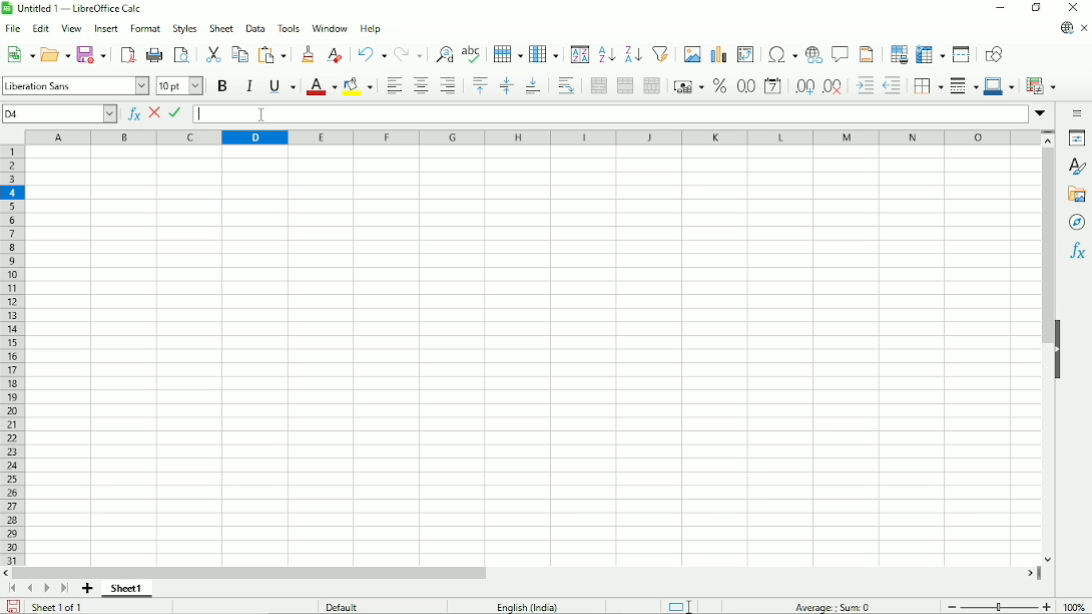 This screenshot has height=614, width=1092. Describe the element at coordinates (340, 606) in the screenshot. I see `Default` at that location.